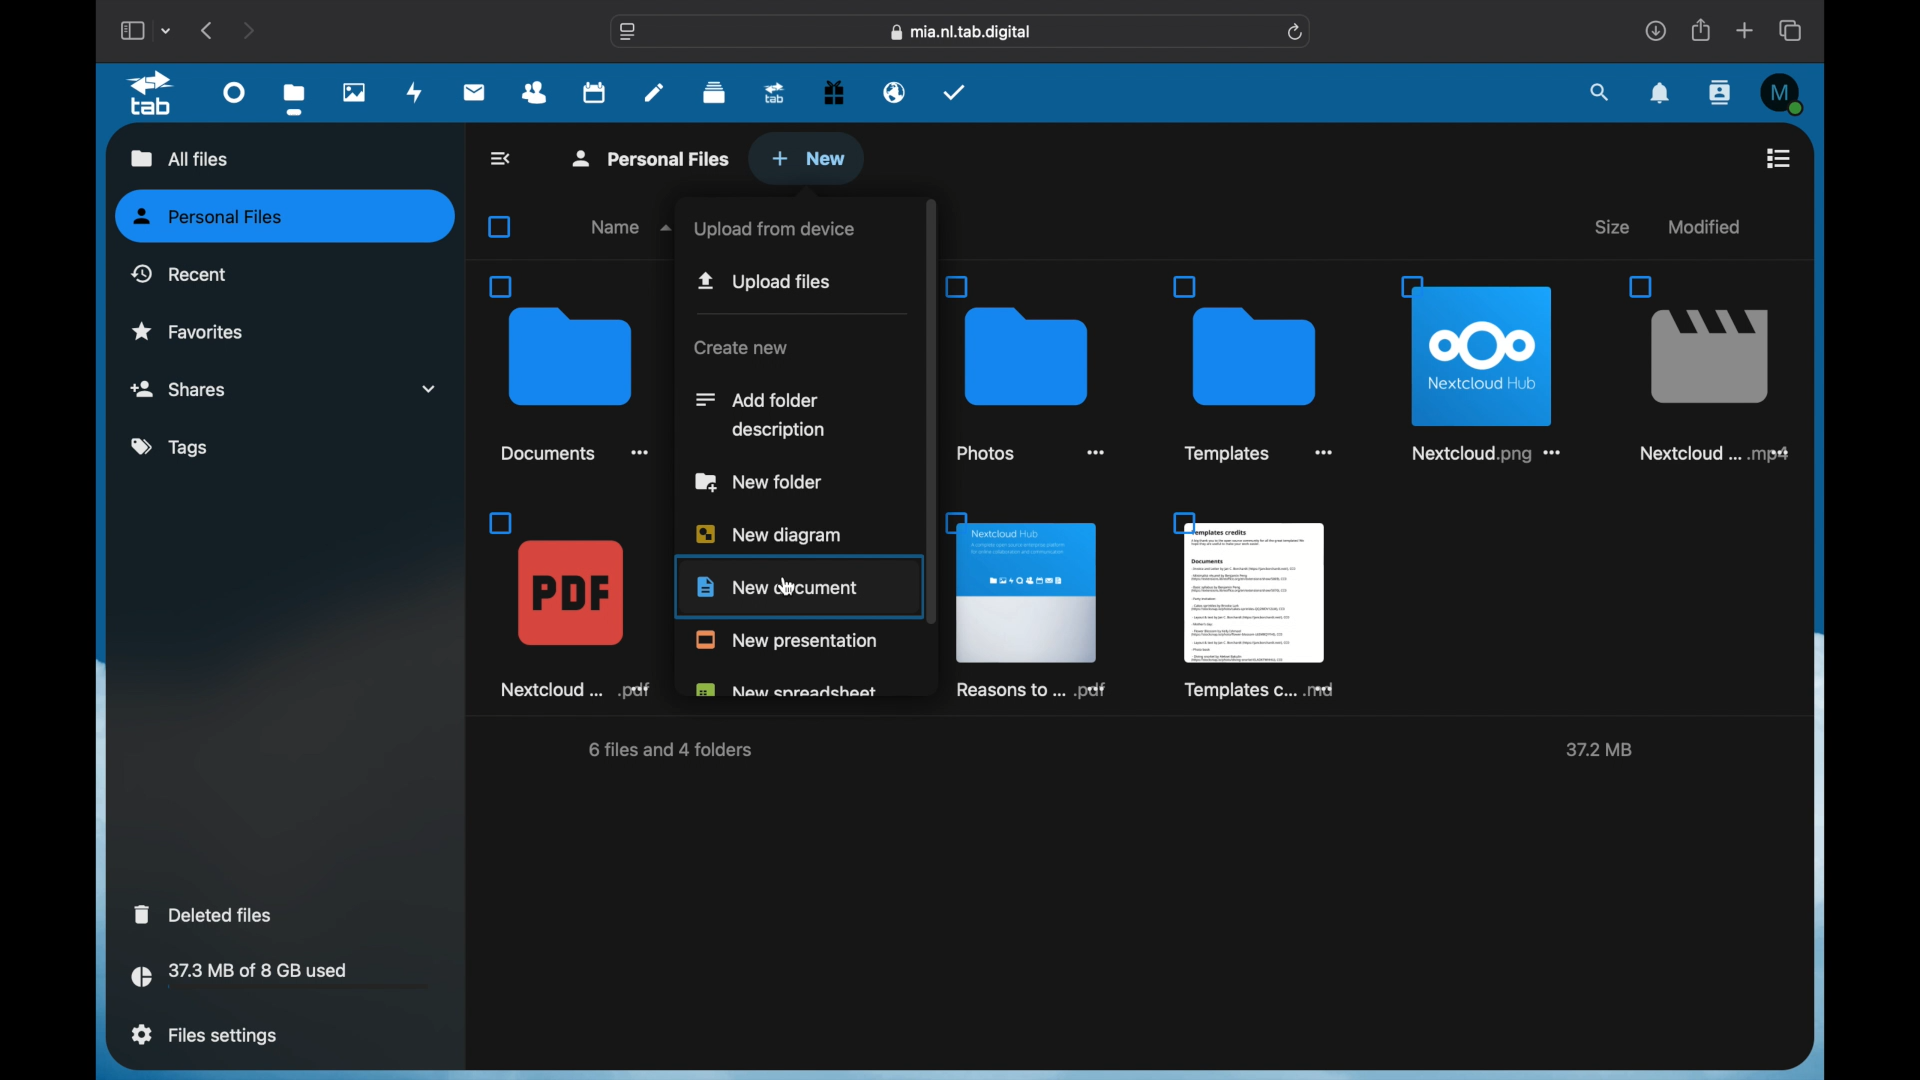 This screenshot has height=1080, width=1920. I want to click on website settings, so click(628, 32).